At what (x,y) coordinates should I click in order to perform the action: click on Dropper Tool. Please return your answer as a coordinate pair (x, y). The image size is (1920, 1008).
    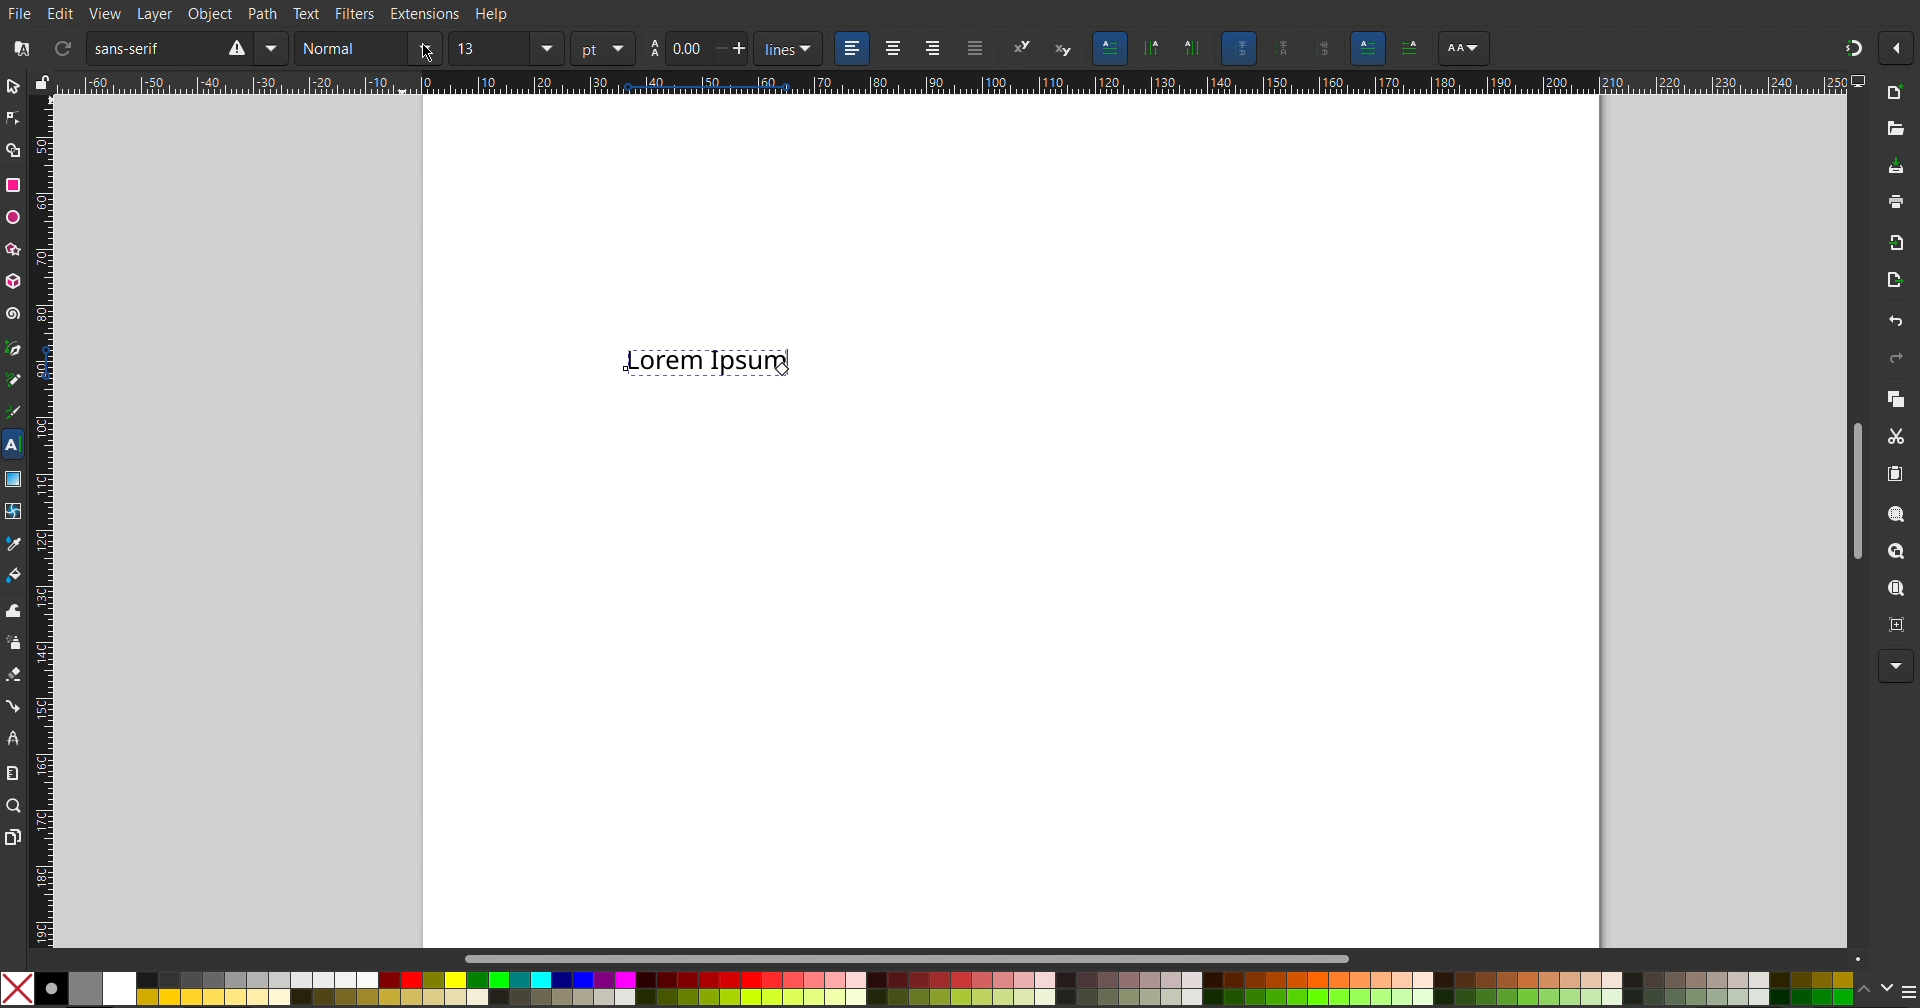
    Looking at the image, I should click on (14, 540).